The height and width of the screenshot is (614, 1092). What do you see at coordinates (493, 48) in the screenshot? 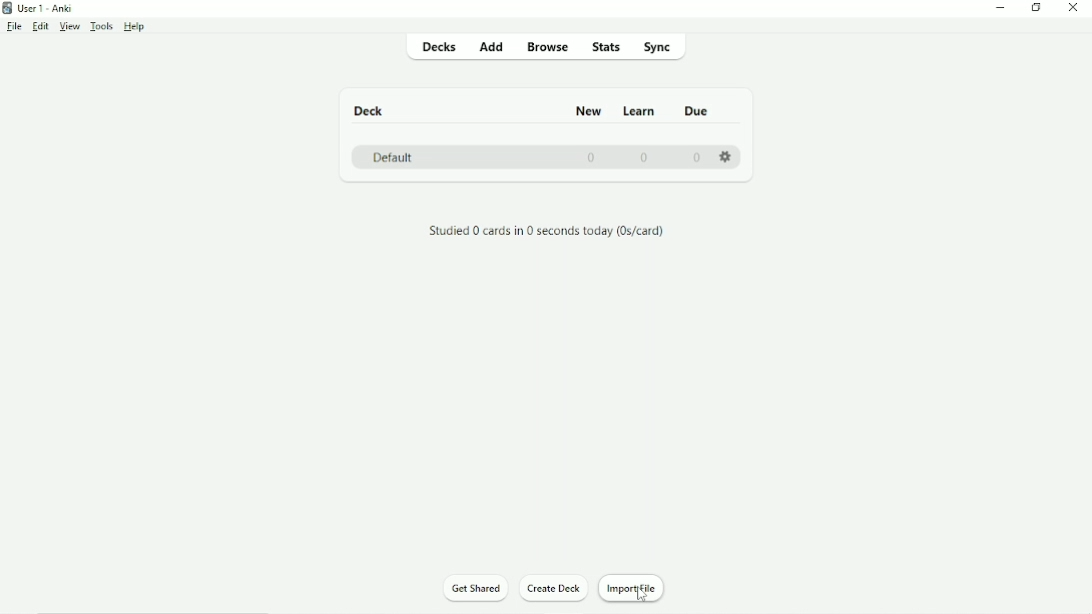
I see `Add` at bounding box center [493, 48].